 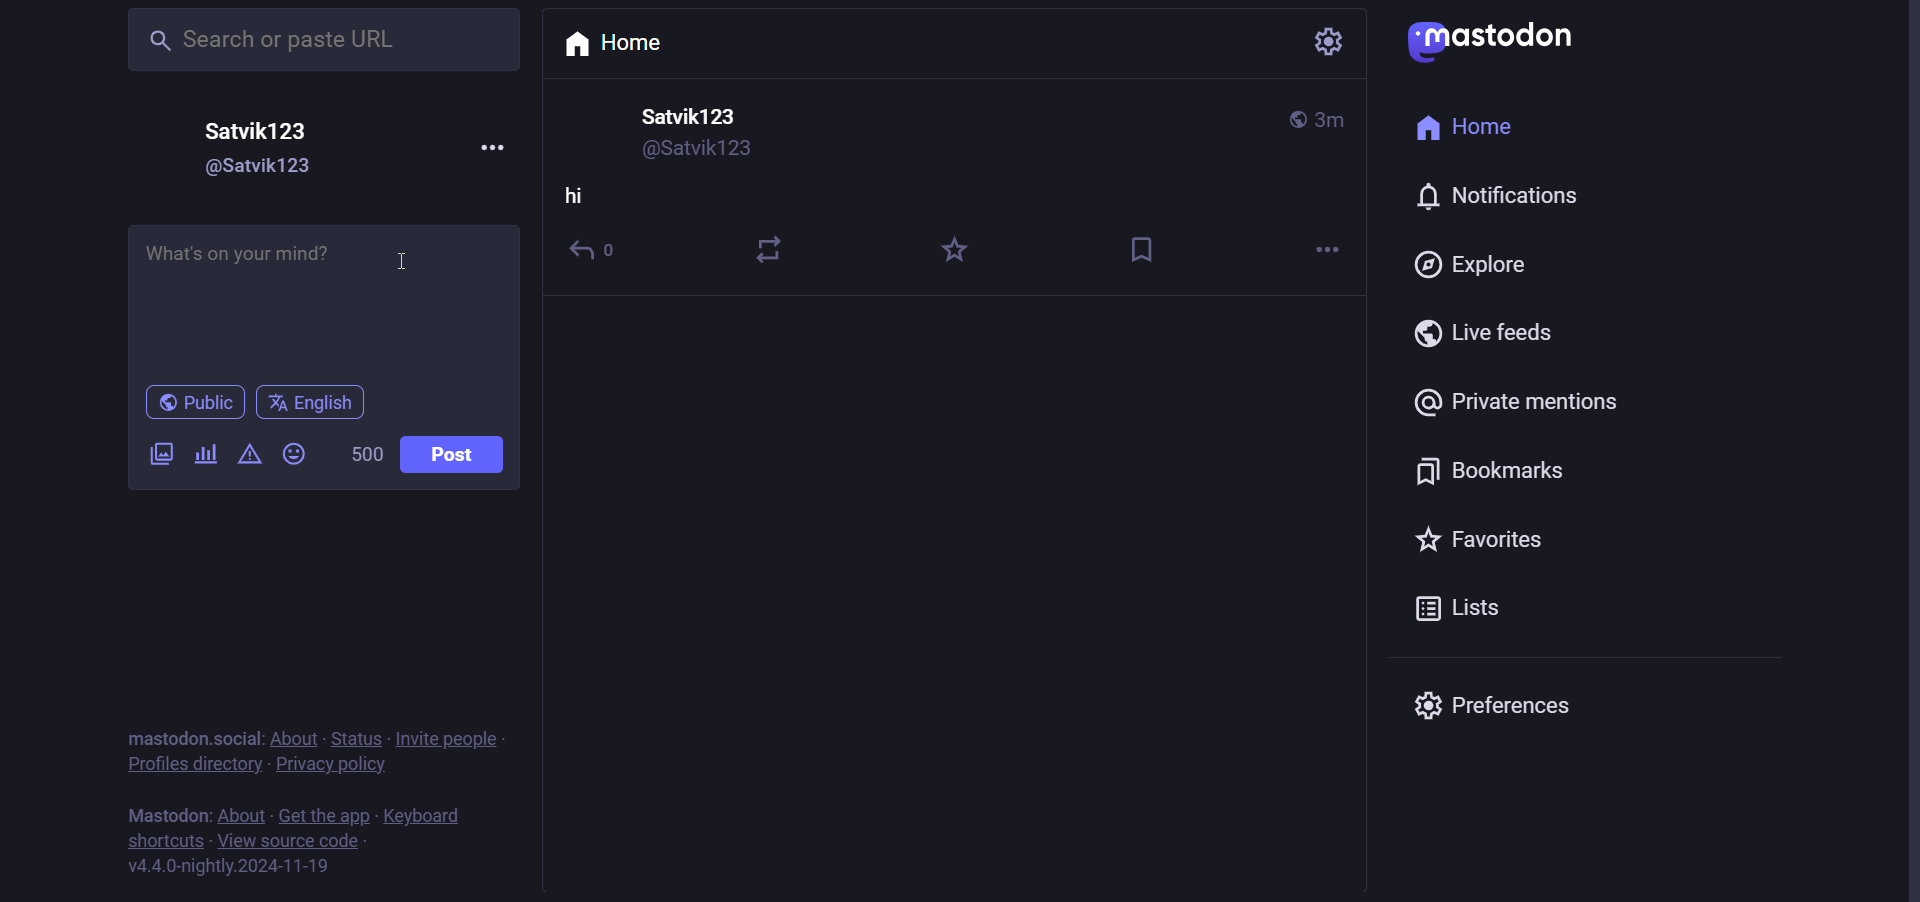 I want to click on public, so click(x=1295, y=119).